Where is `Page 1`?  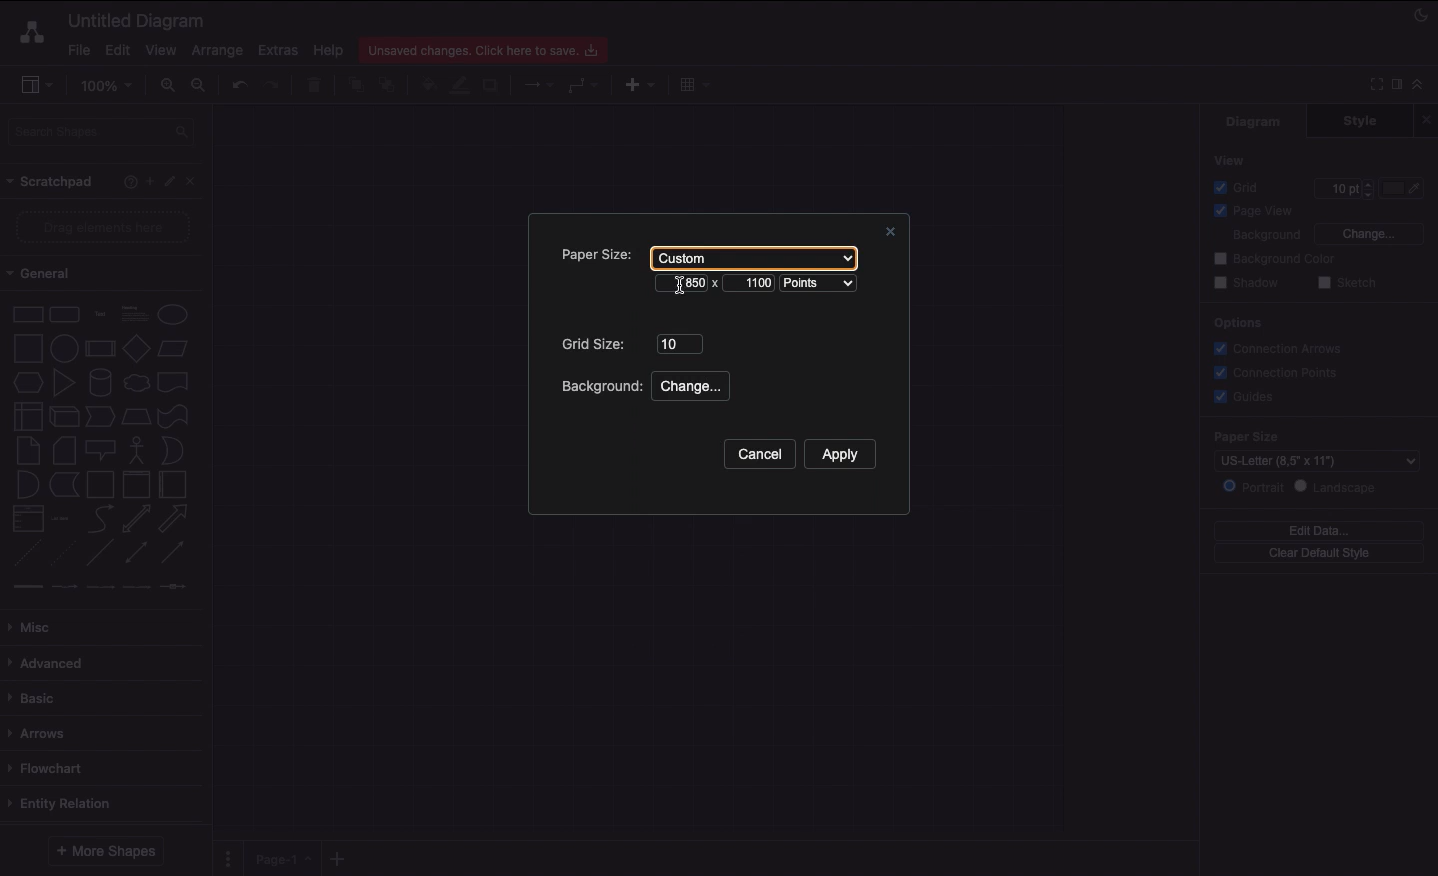
Page 1 is located at coordinates (280, 857).